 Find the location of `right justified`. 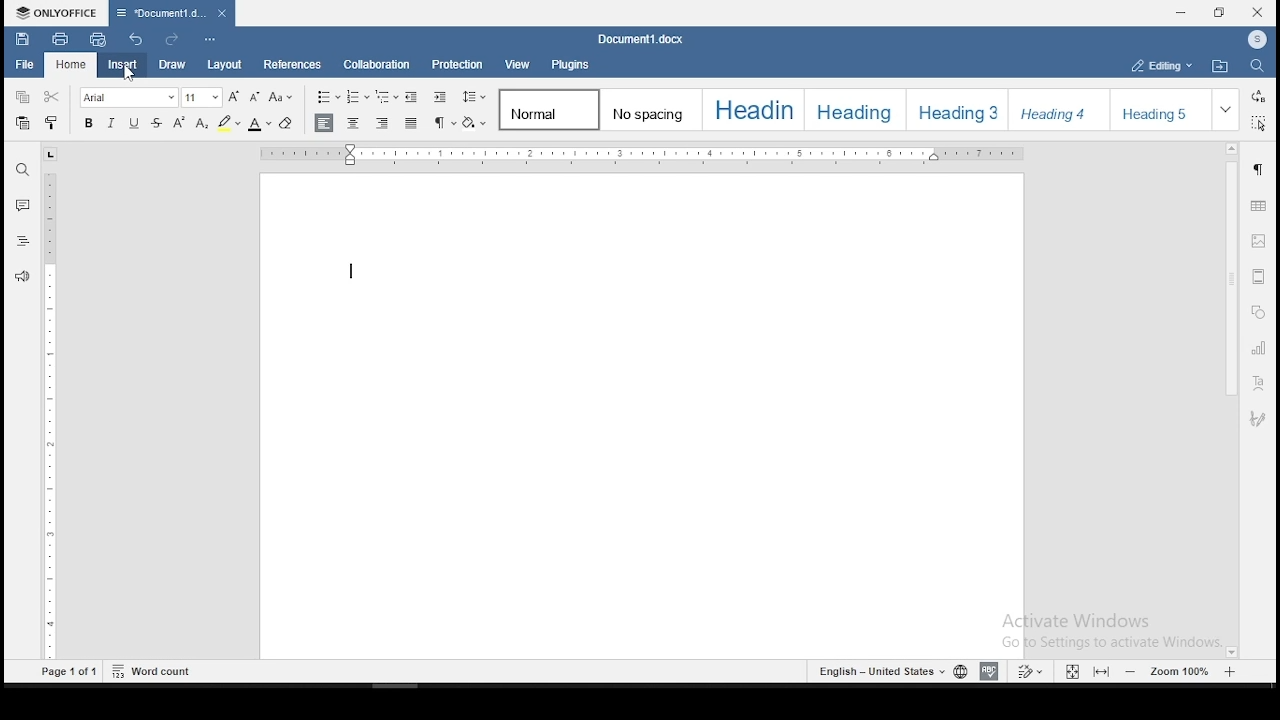

right justified is located at coordinates (383, 121).